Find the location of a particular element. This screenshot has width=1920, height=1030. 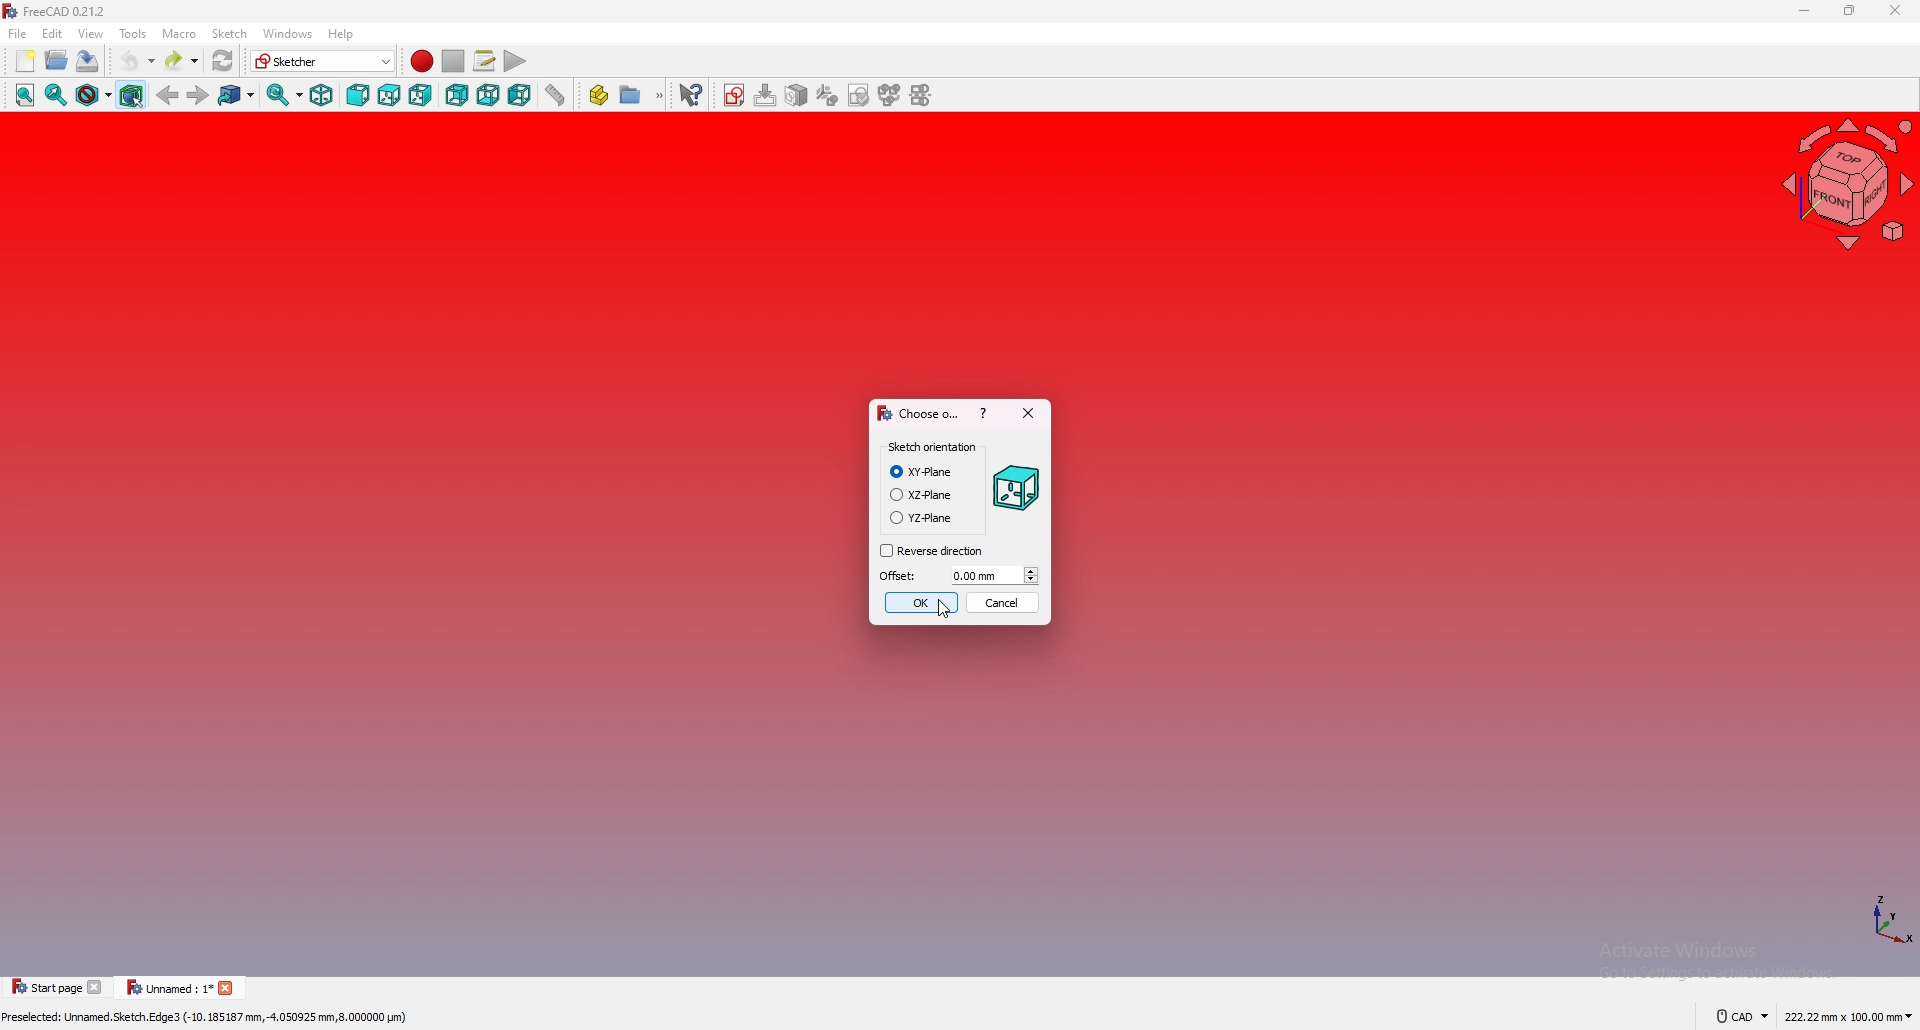

left is located at coordinates (520, 94).